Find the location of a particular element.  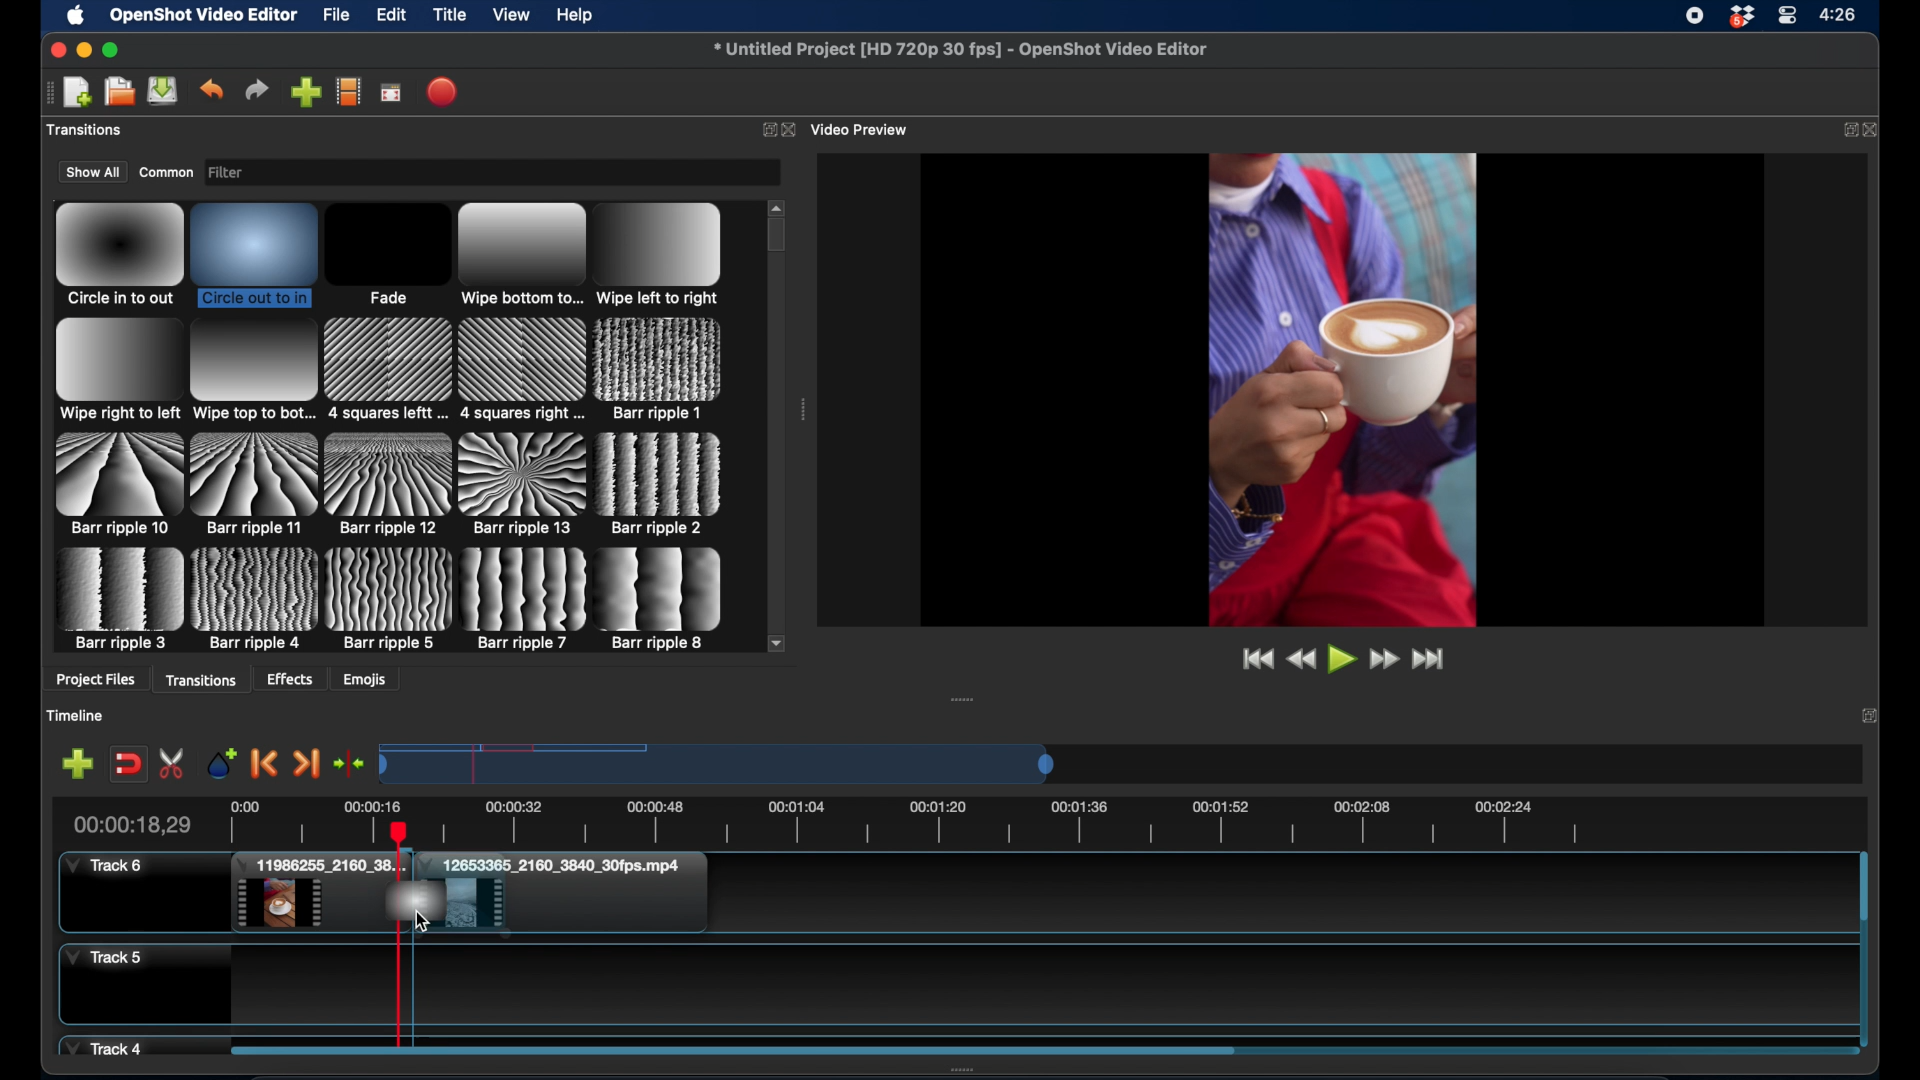

expand is located at coordinates (766, 129).